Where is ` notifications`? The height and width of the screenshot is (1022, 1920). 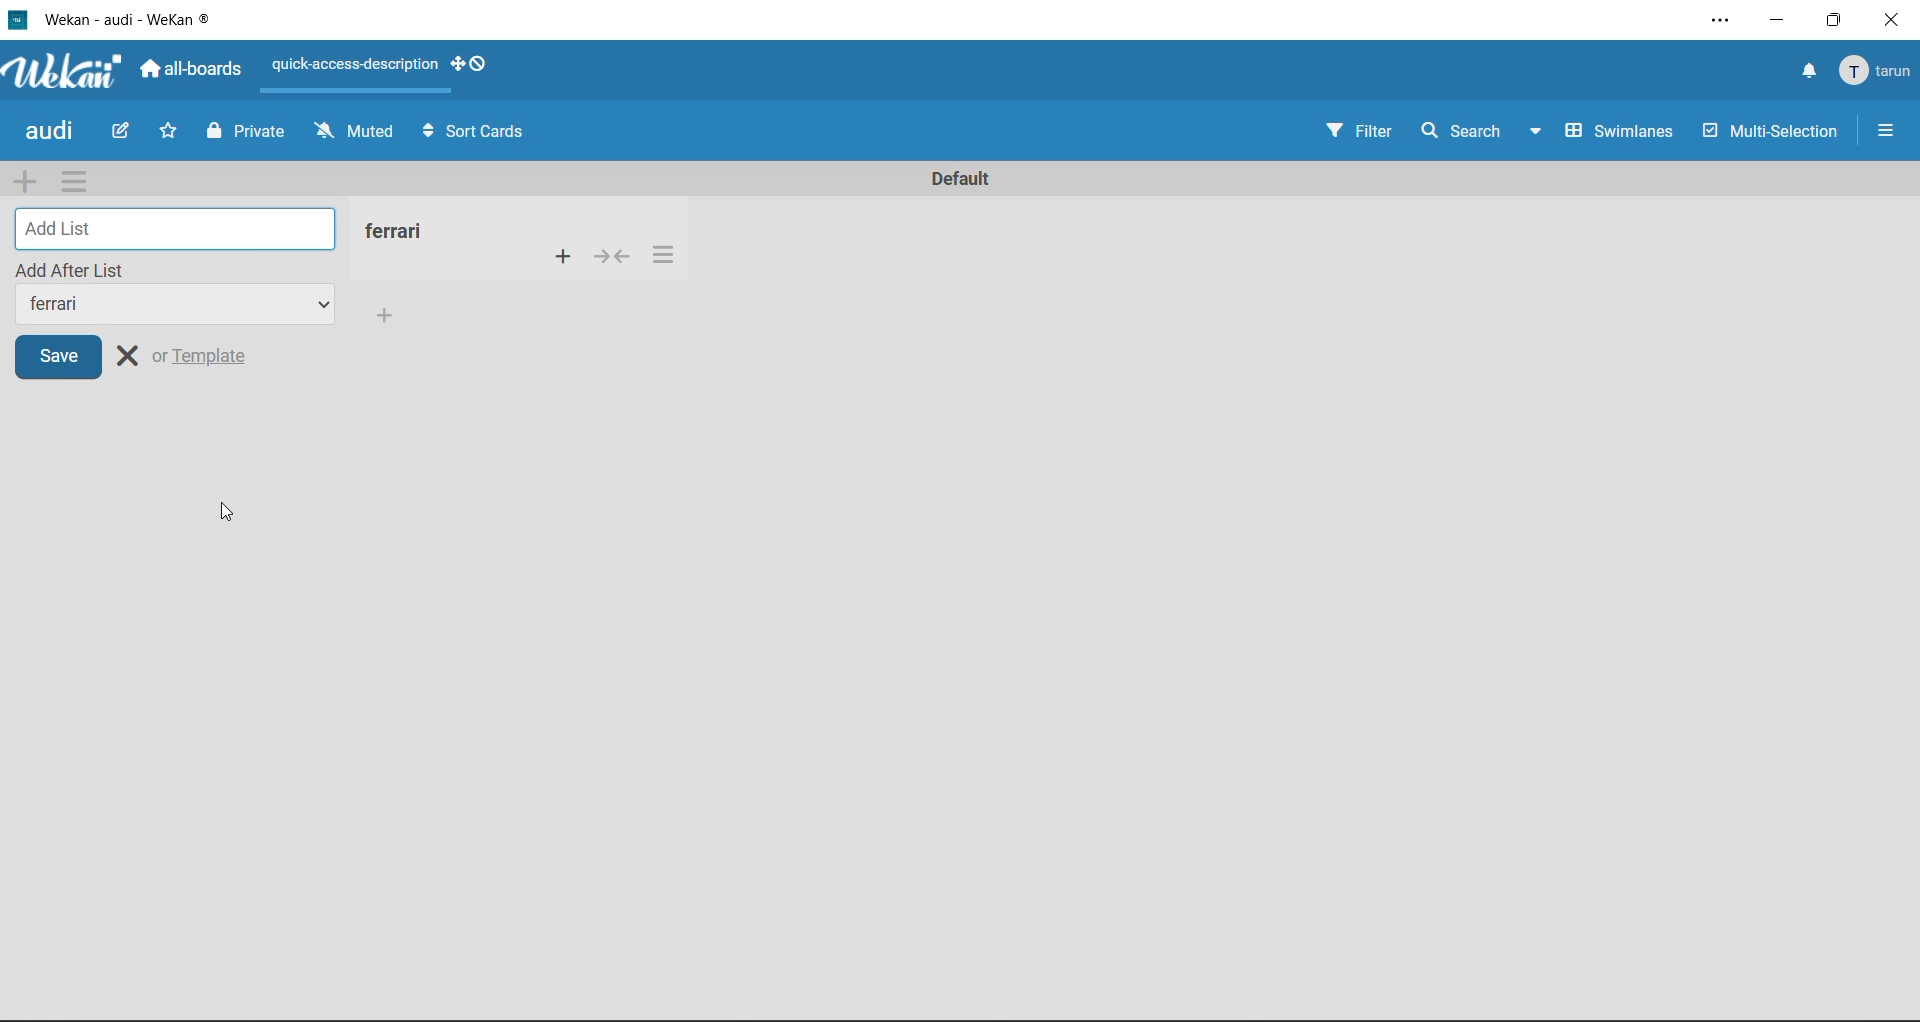  notifications is located at coordinates (1805, 72).